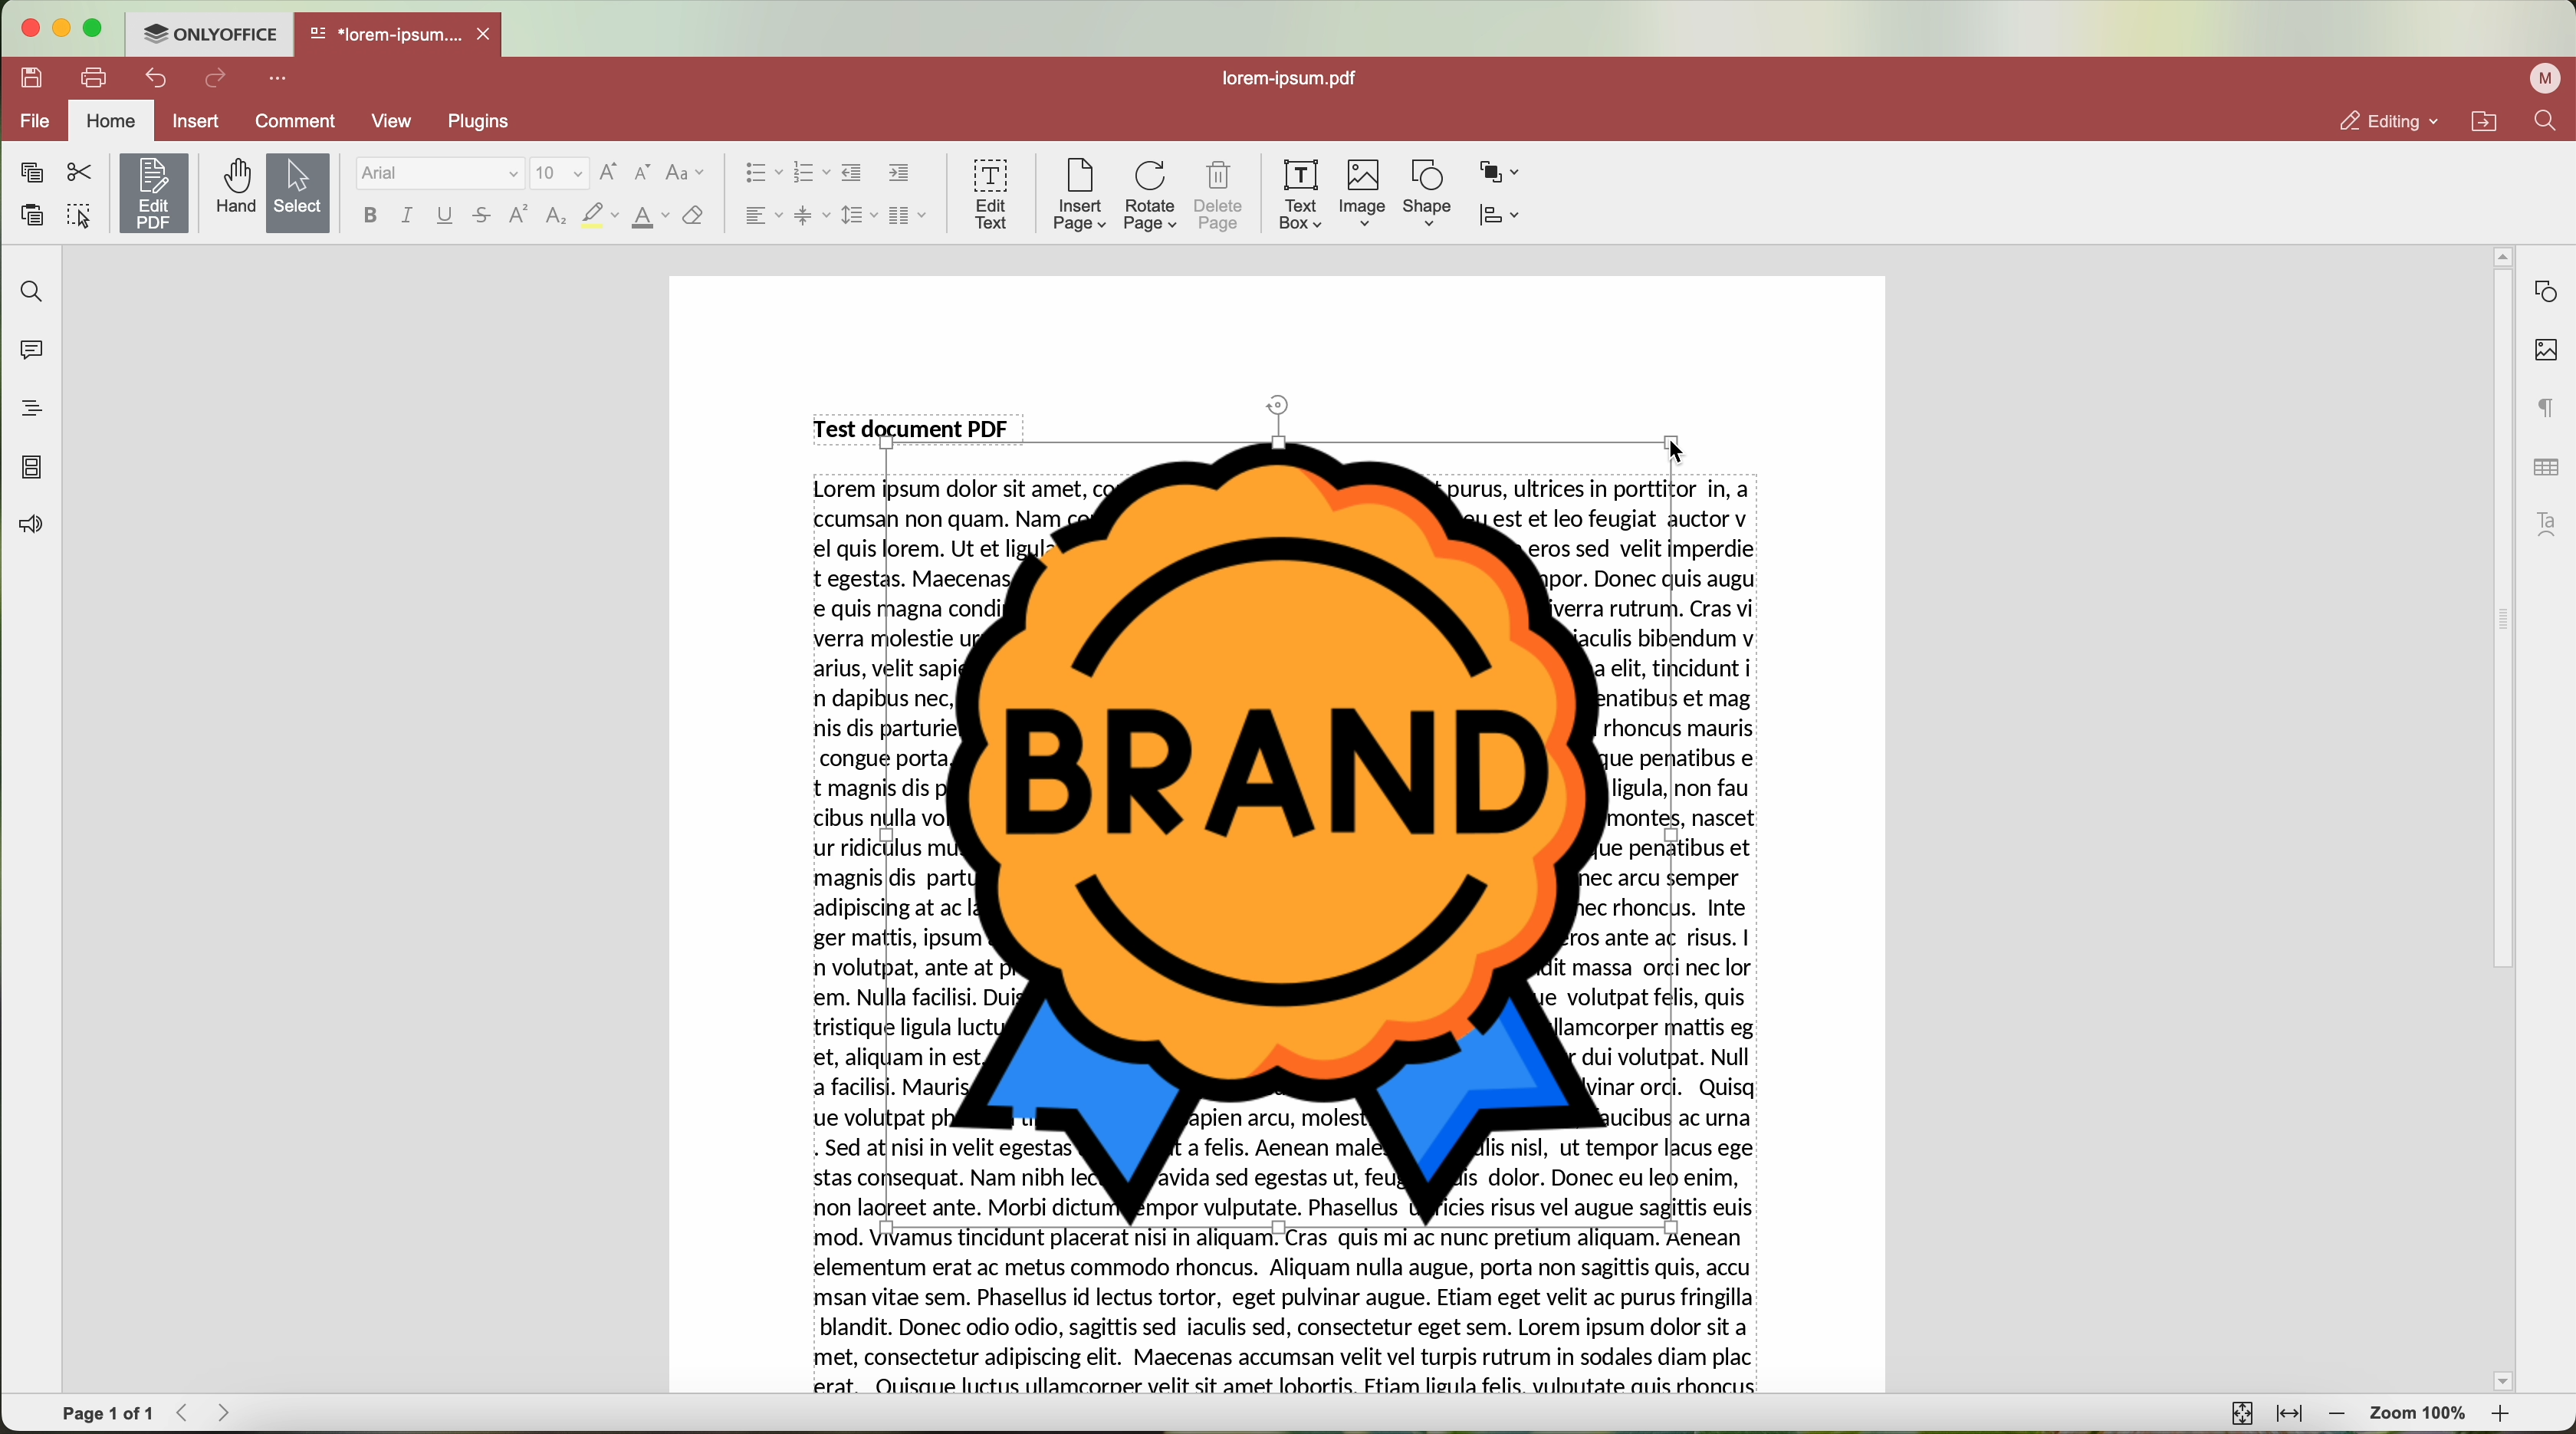 The height and width of the screenshot is (1434, 2576). Describe the element at coordinates (79, 218) in the screenshot. I see `select all` at that location.